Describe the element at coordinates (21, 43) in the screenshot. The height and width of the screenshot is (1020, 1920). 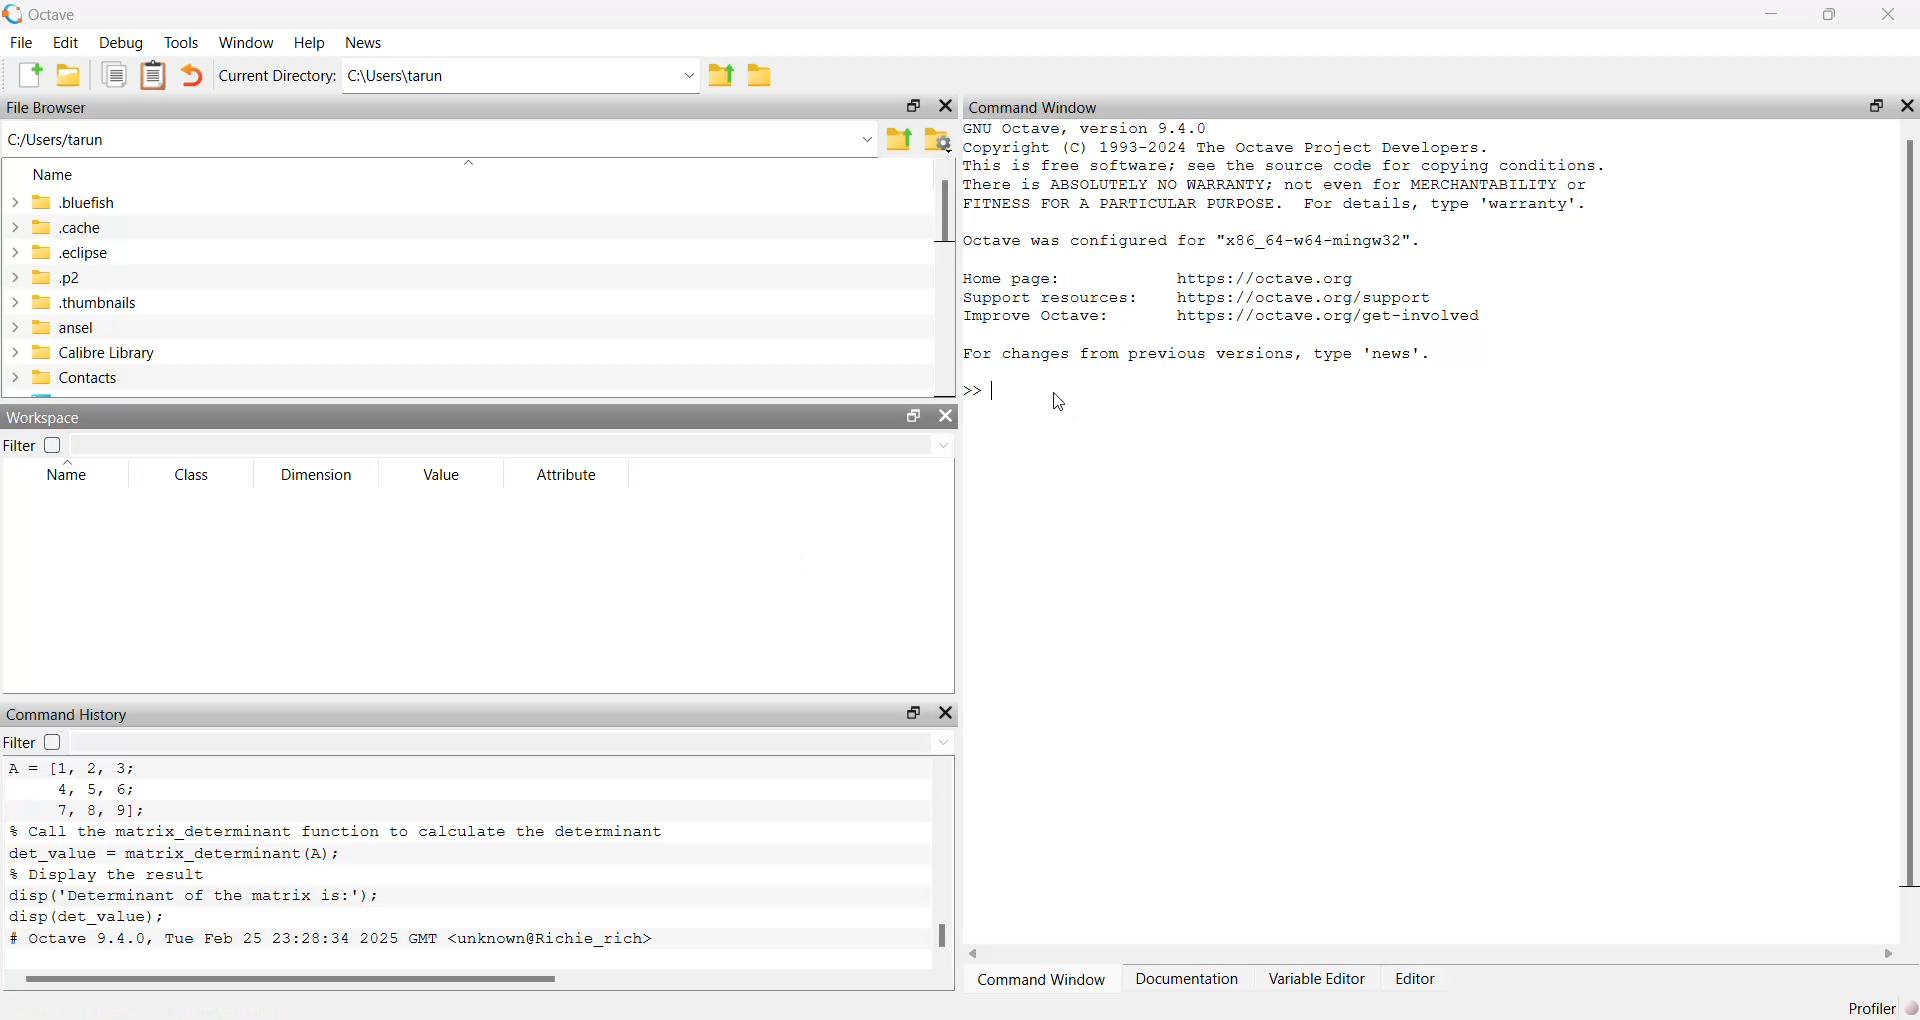
I see `file` at that location.